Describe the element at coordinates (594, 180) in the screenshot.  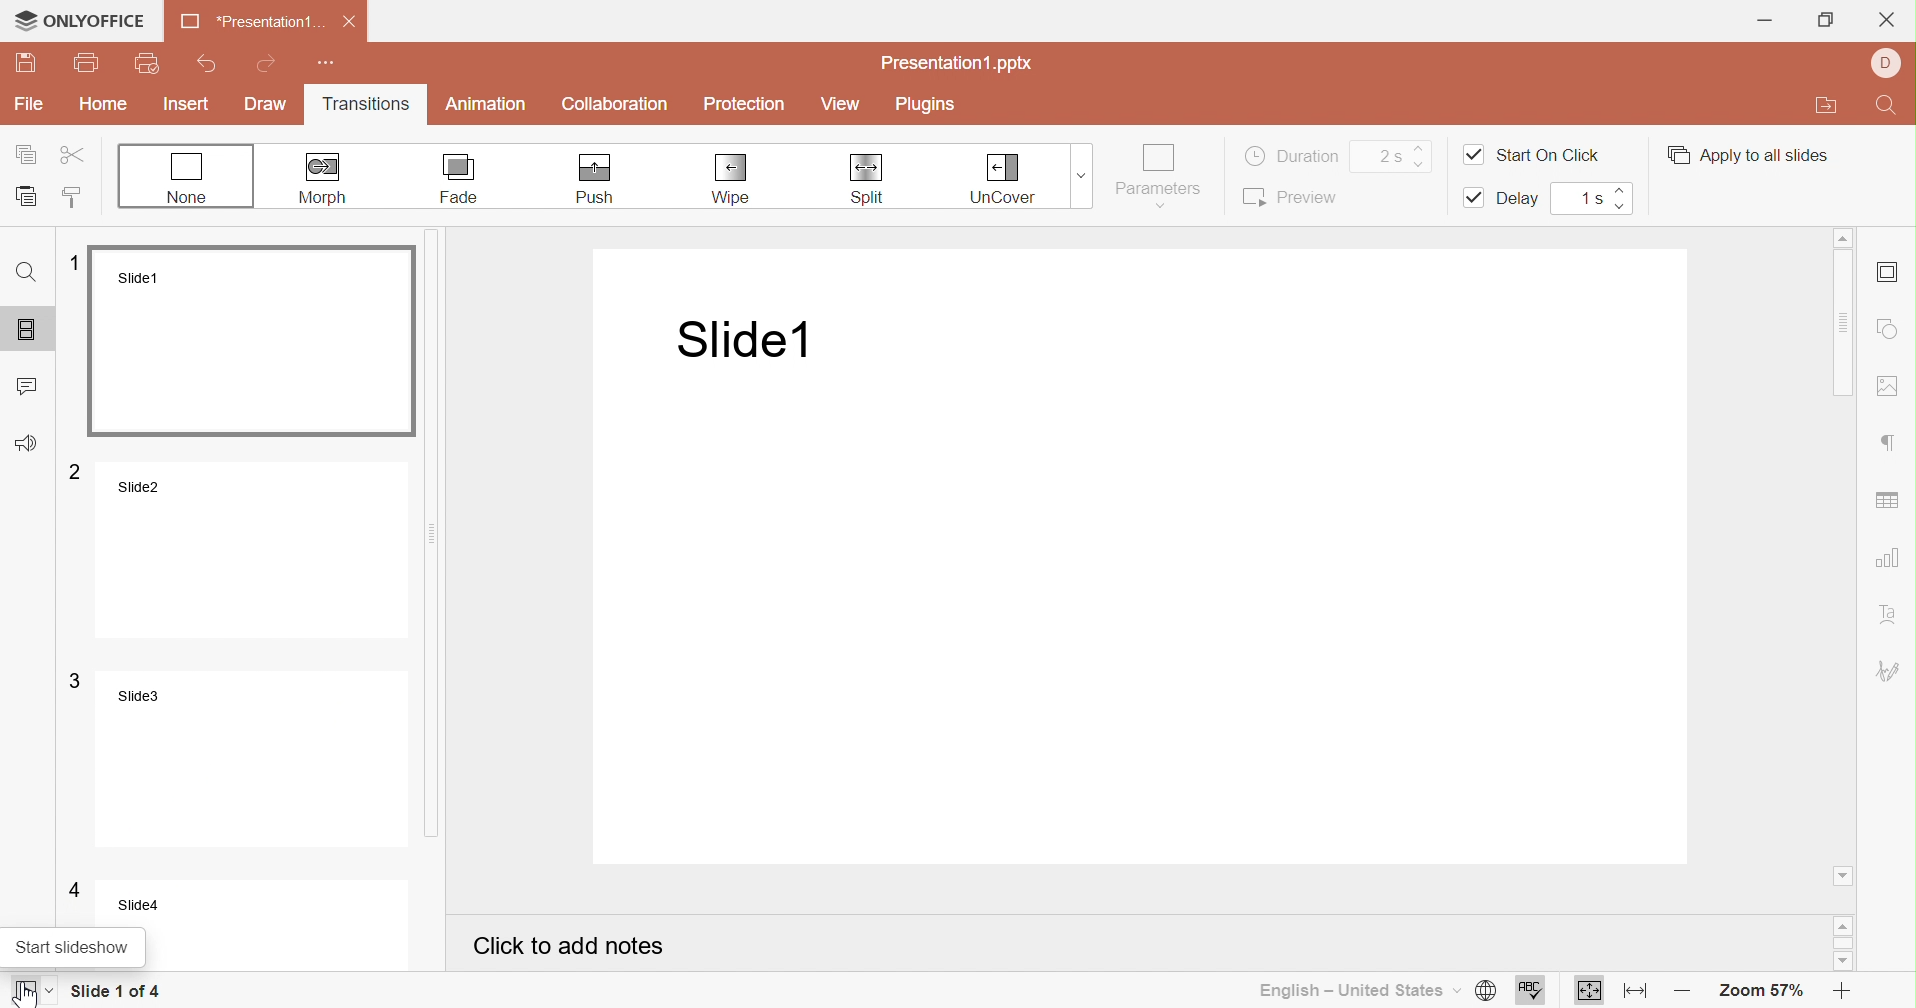
I see `Push` at that location.